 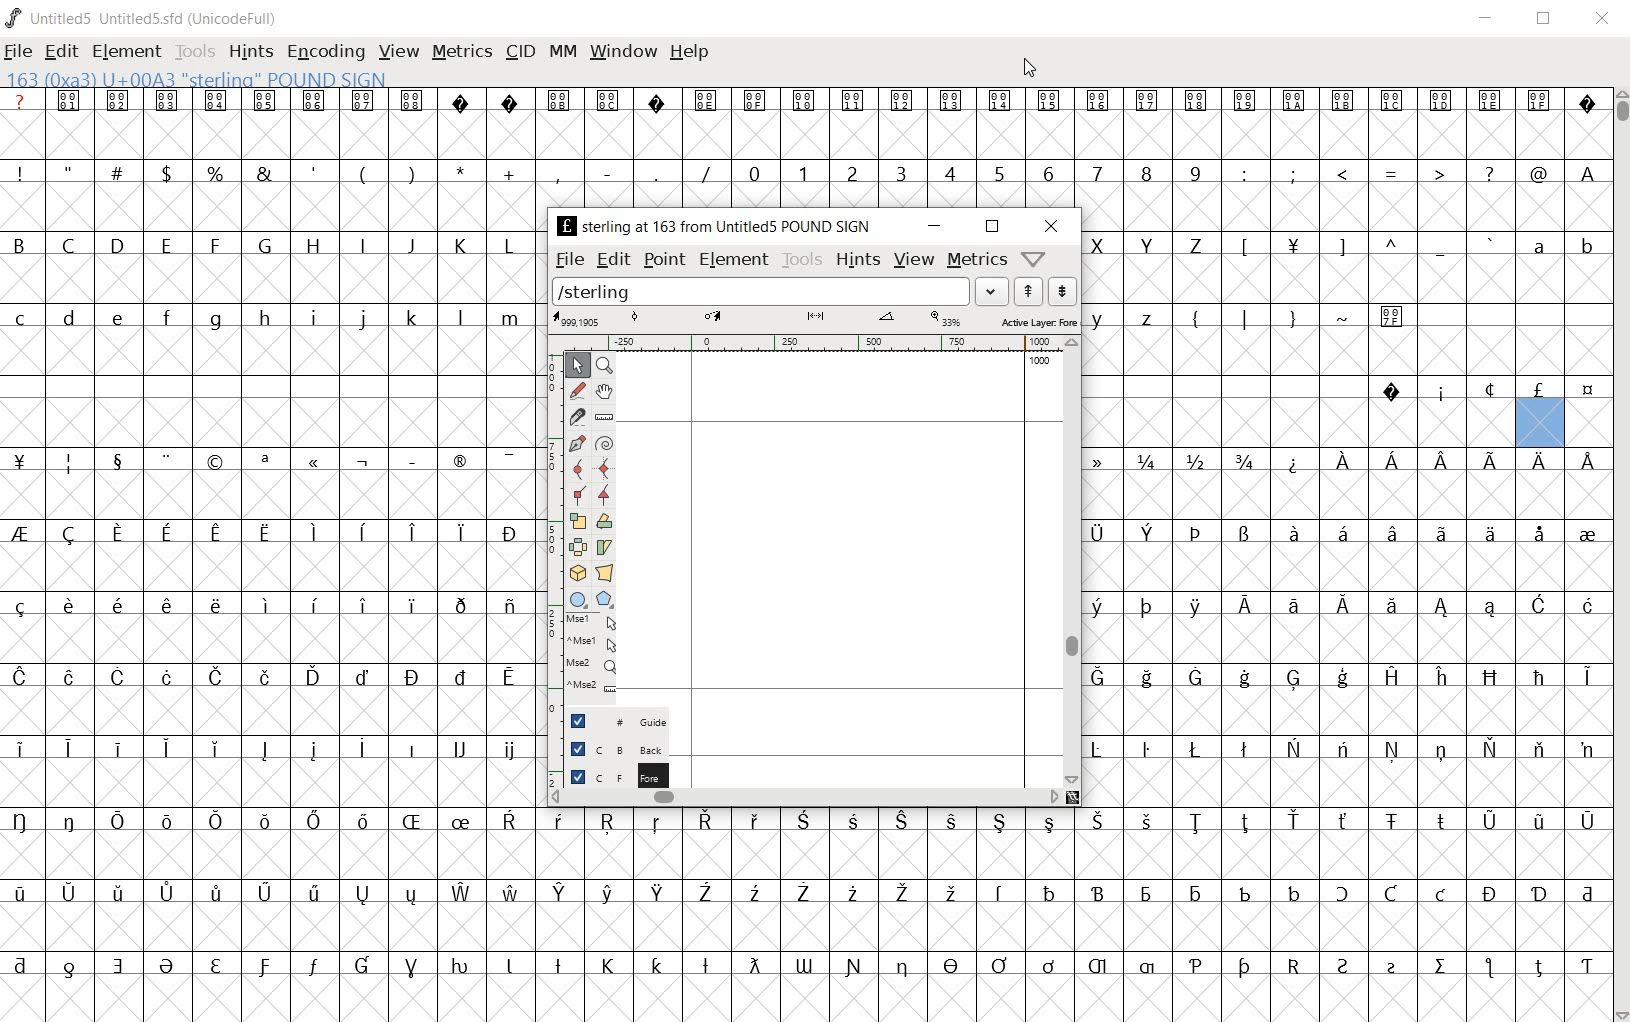 I want to click on Symbol, so click(x=461, y=894).